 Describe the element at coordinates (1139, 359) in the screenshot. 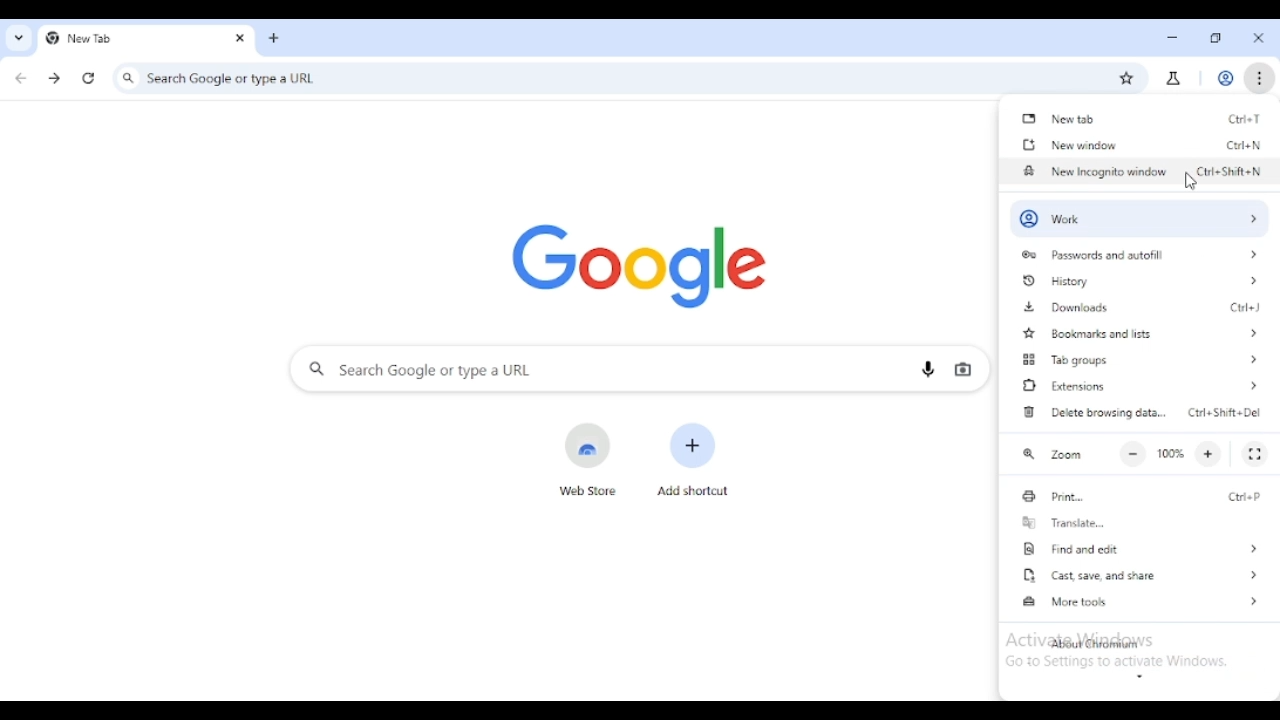

I see `tab groups` at that location.